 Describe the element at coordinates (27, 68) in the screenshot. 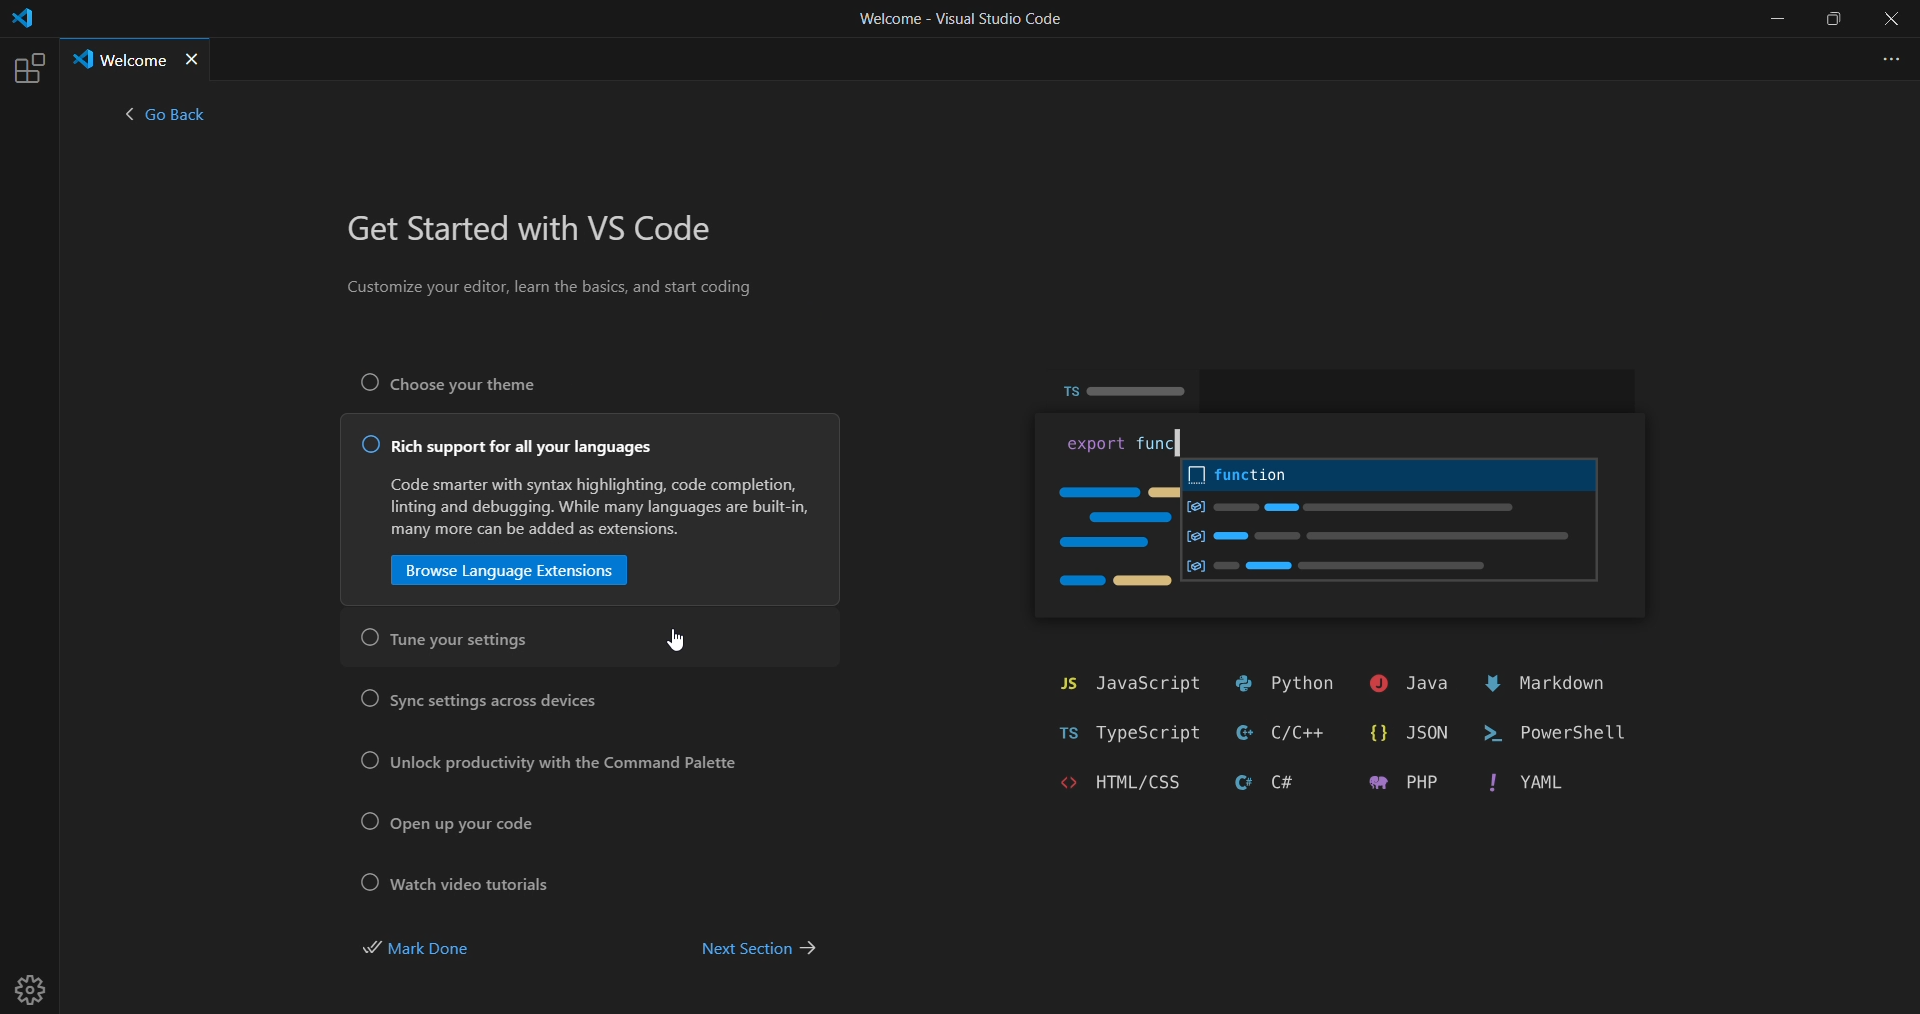

I see `extensions` at that location.